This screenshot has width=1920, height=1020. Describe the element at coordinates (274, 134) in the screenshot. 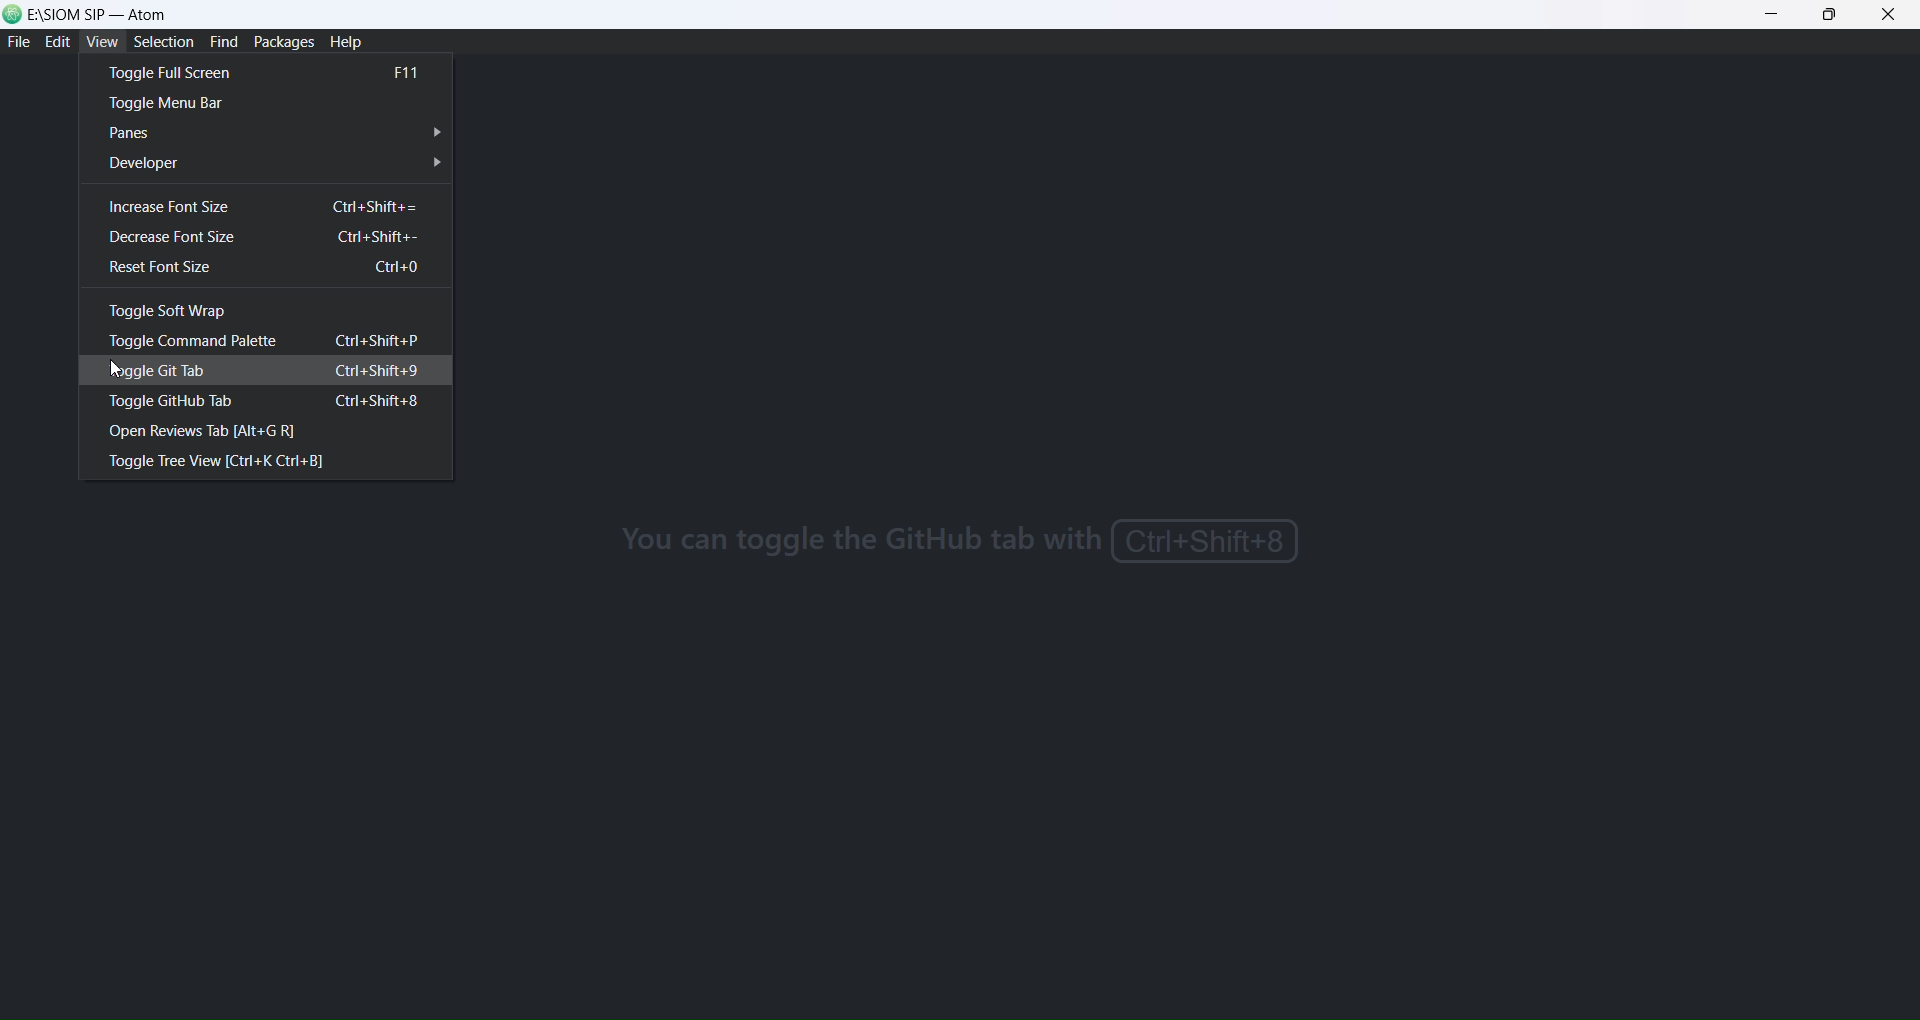

I see `panes` at that location.